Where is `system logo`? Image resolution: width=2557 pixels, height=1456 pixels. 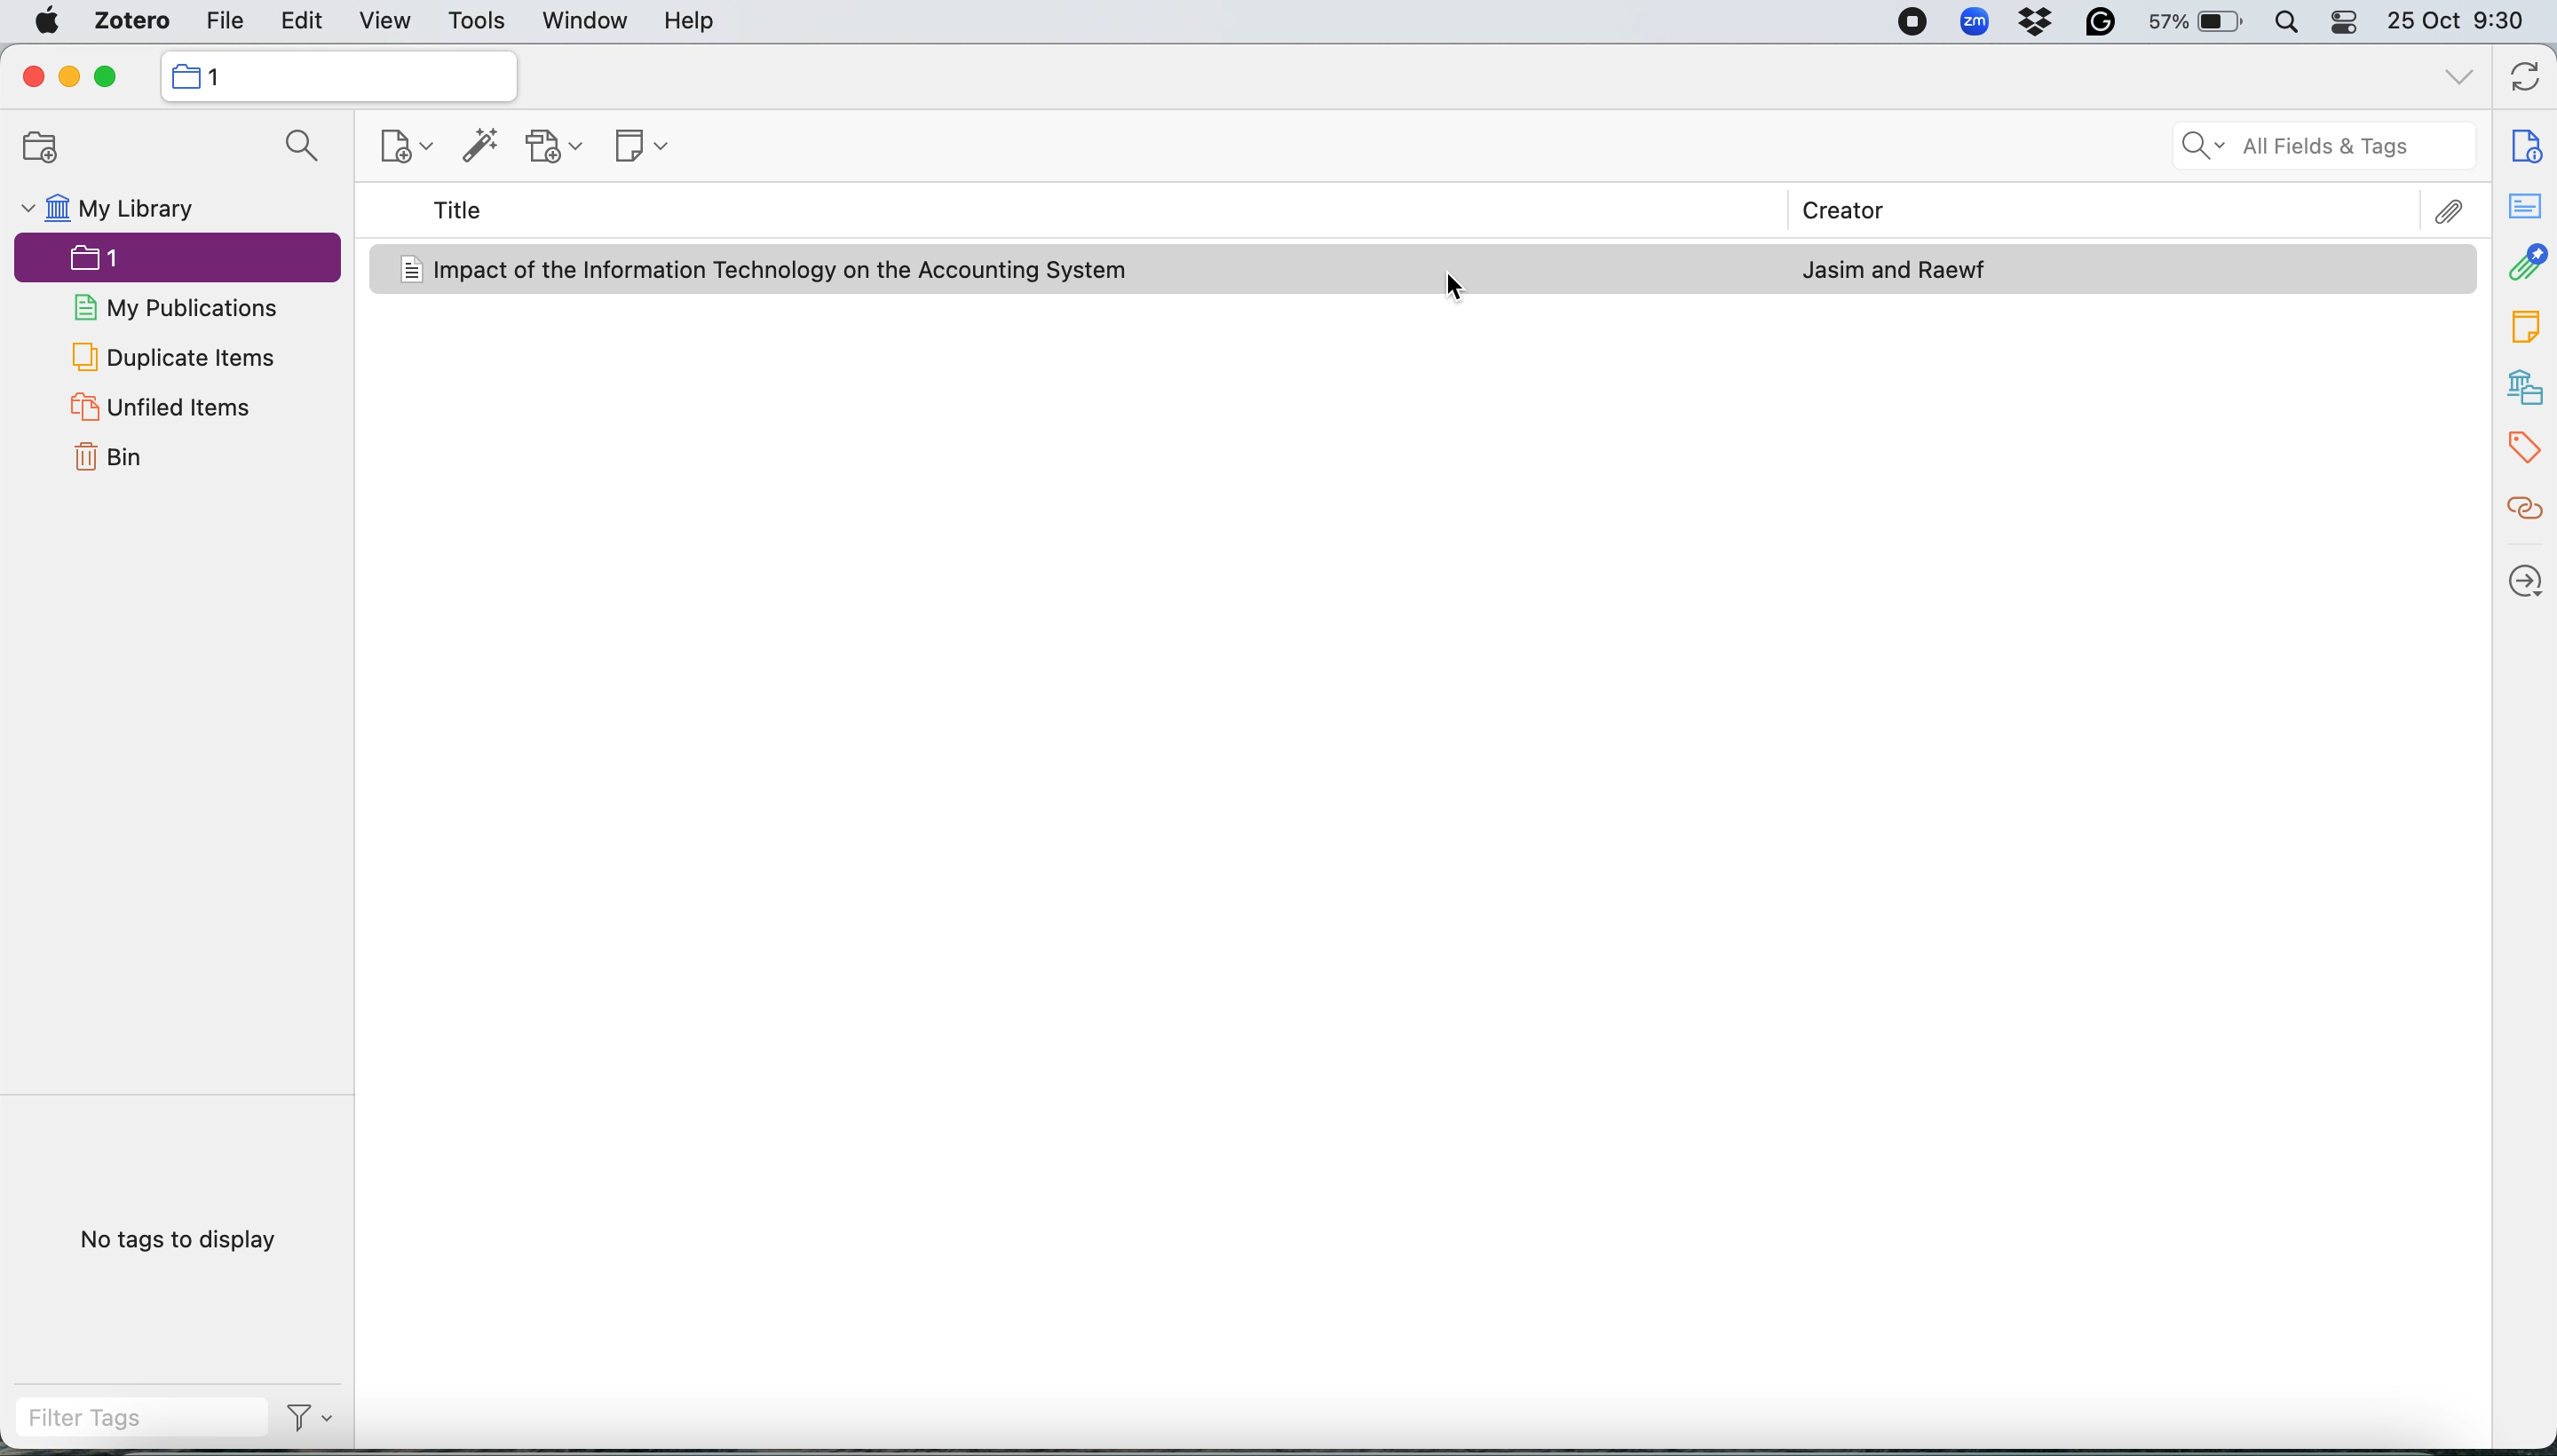
system logo is located at coordinates (42, 21).